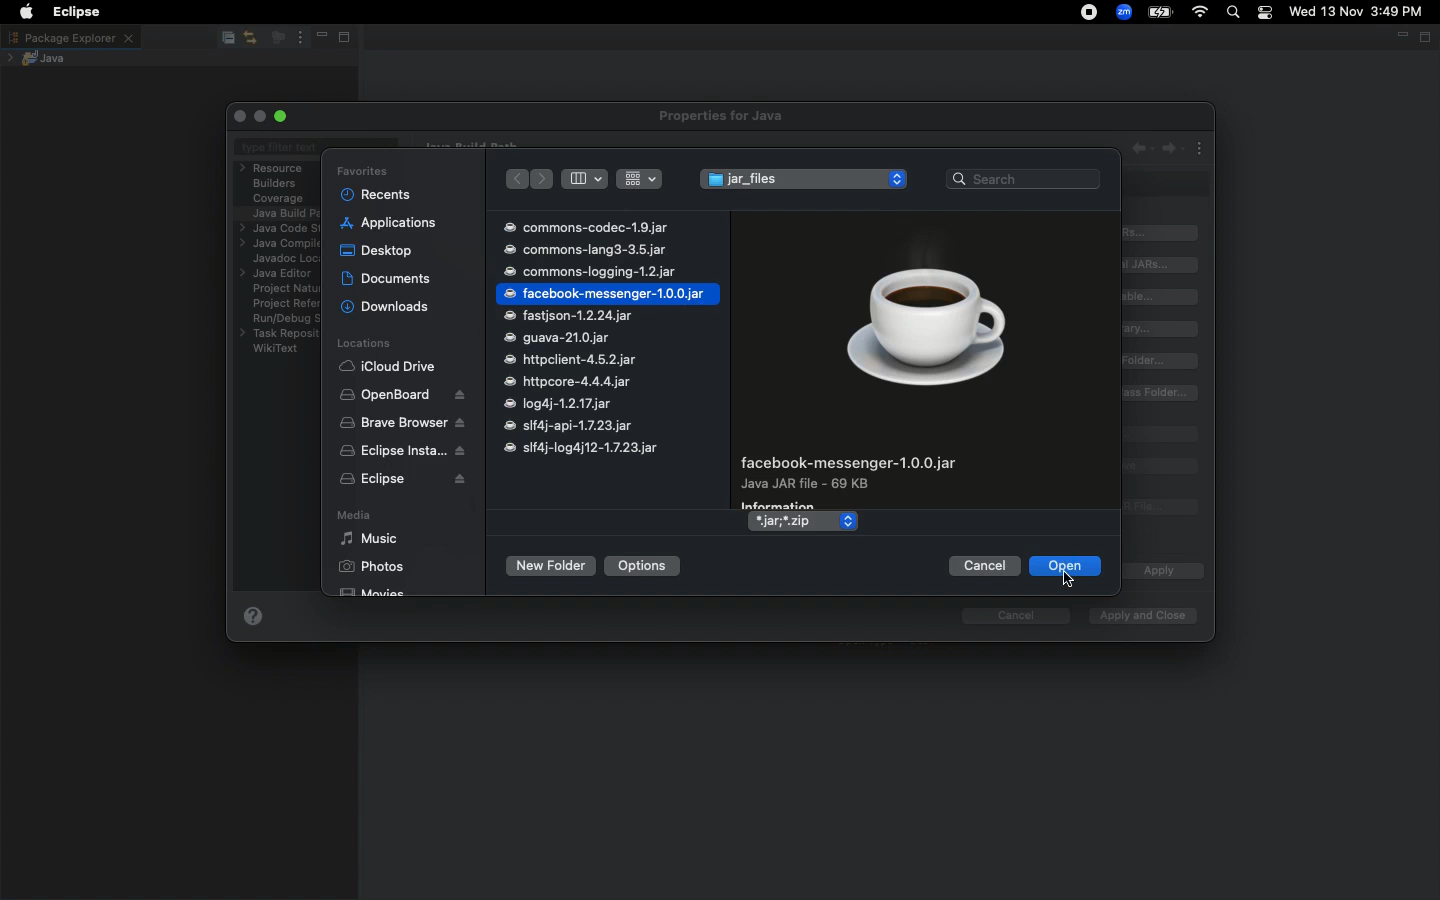 The image size is (1440, 900). Describe the element at coordinates (1024, 177) in the screenshot. I see `Search` at that location.